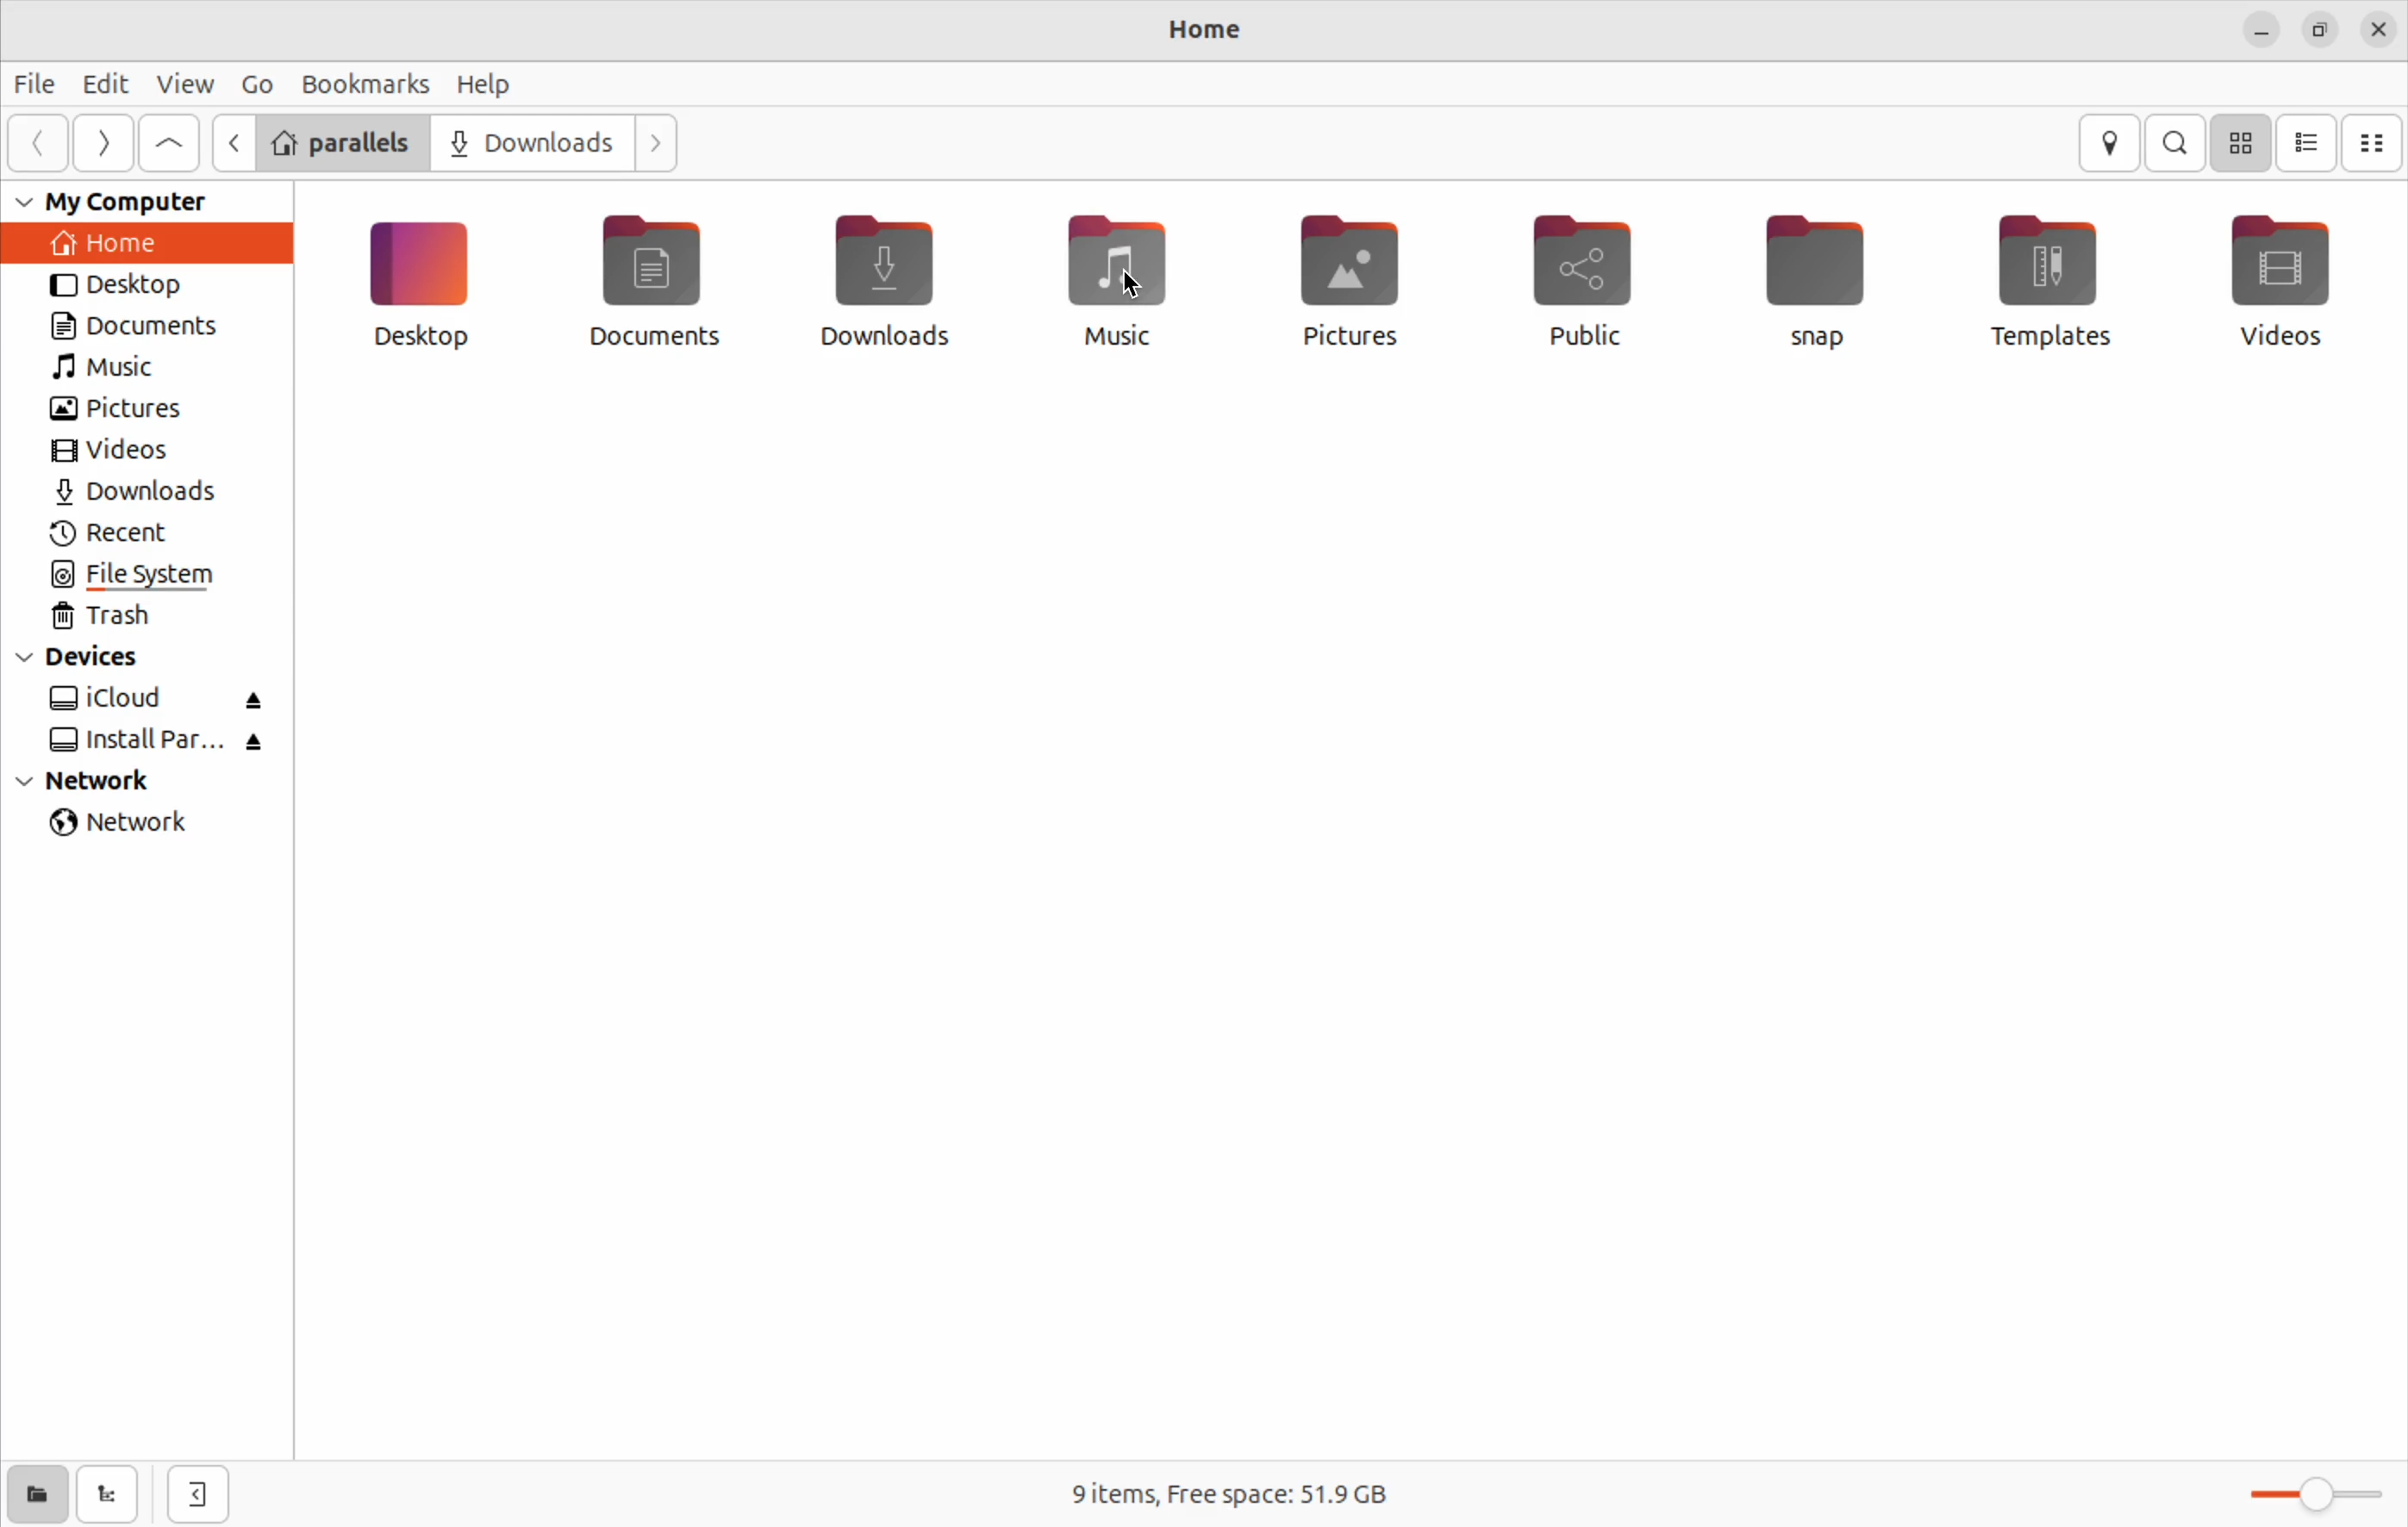 This screenshot has width=2408, height=1527. What do you see at coordinates (31, 84) in the screenshot?
I see `file` at bounding box center [31, 84].